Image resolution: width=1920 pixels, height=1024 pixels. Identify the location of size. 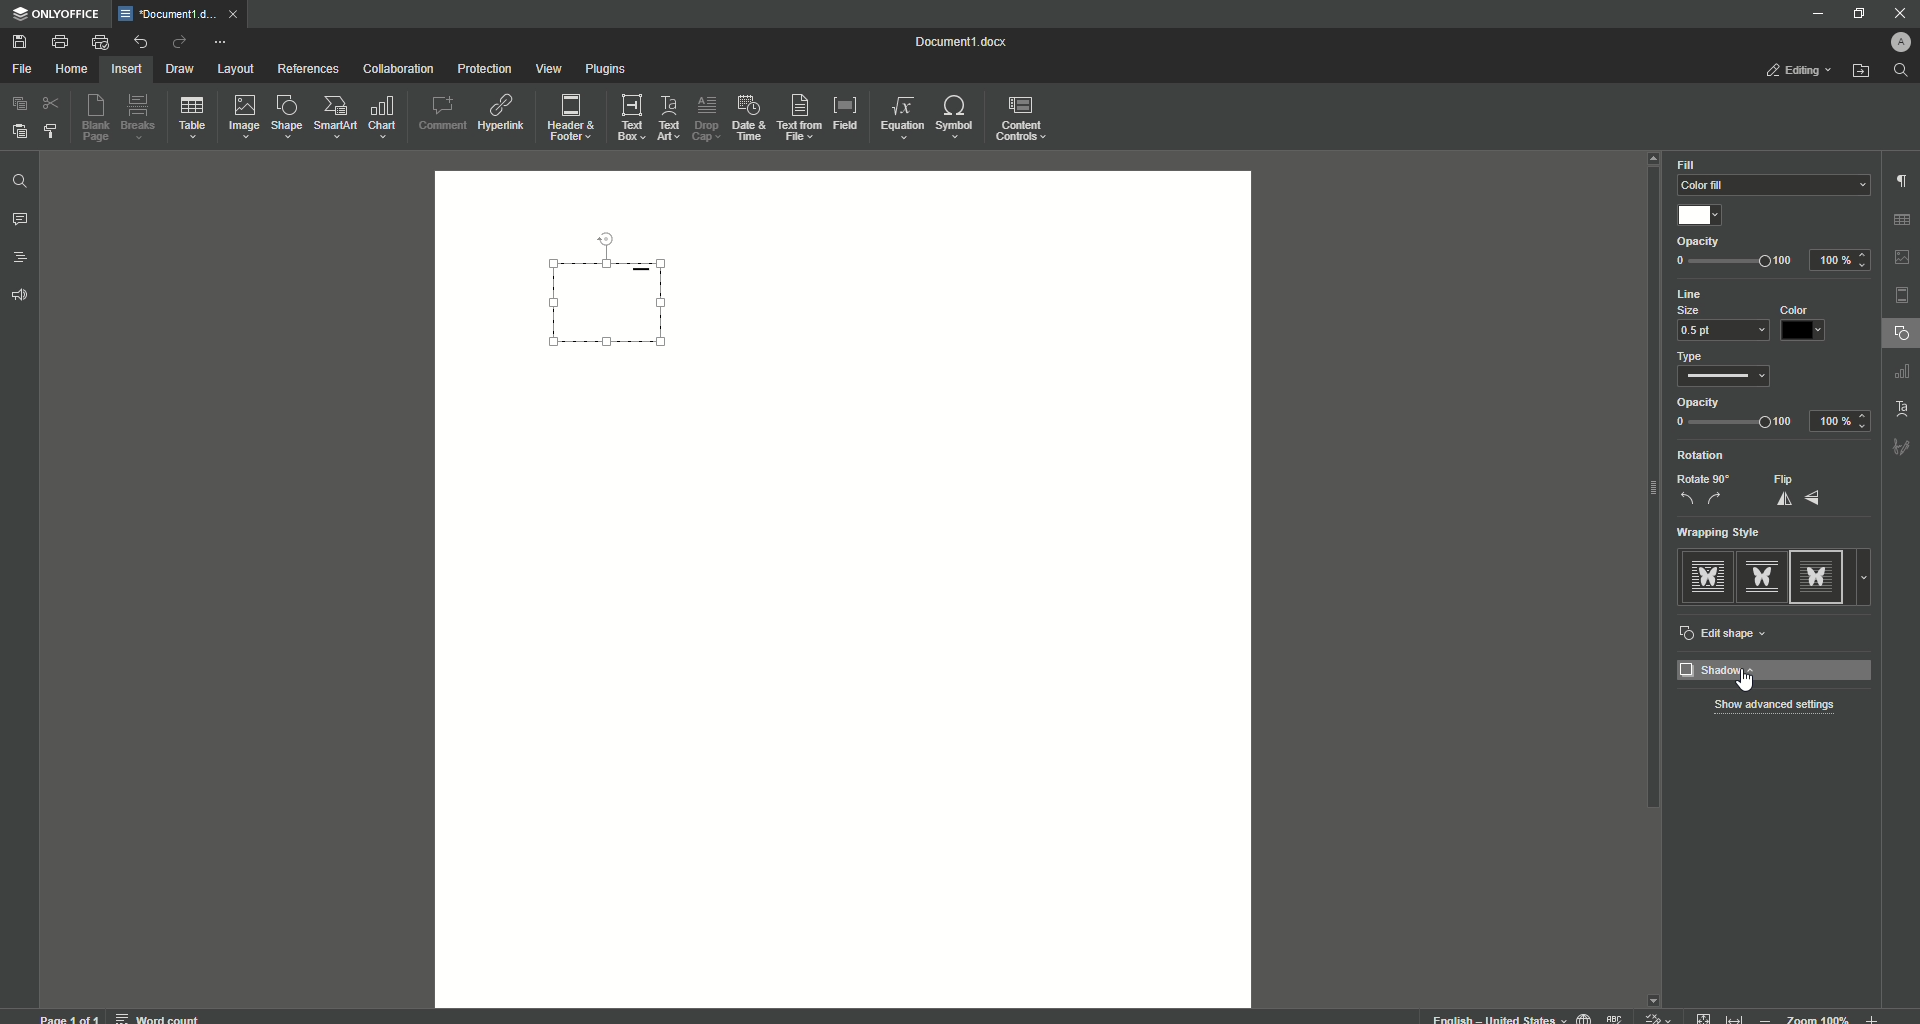
(1696, 310).